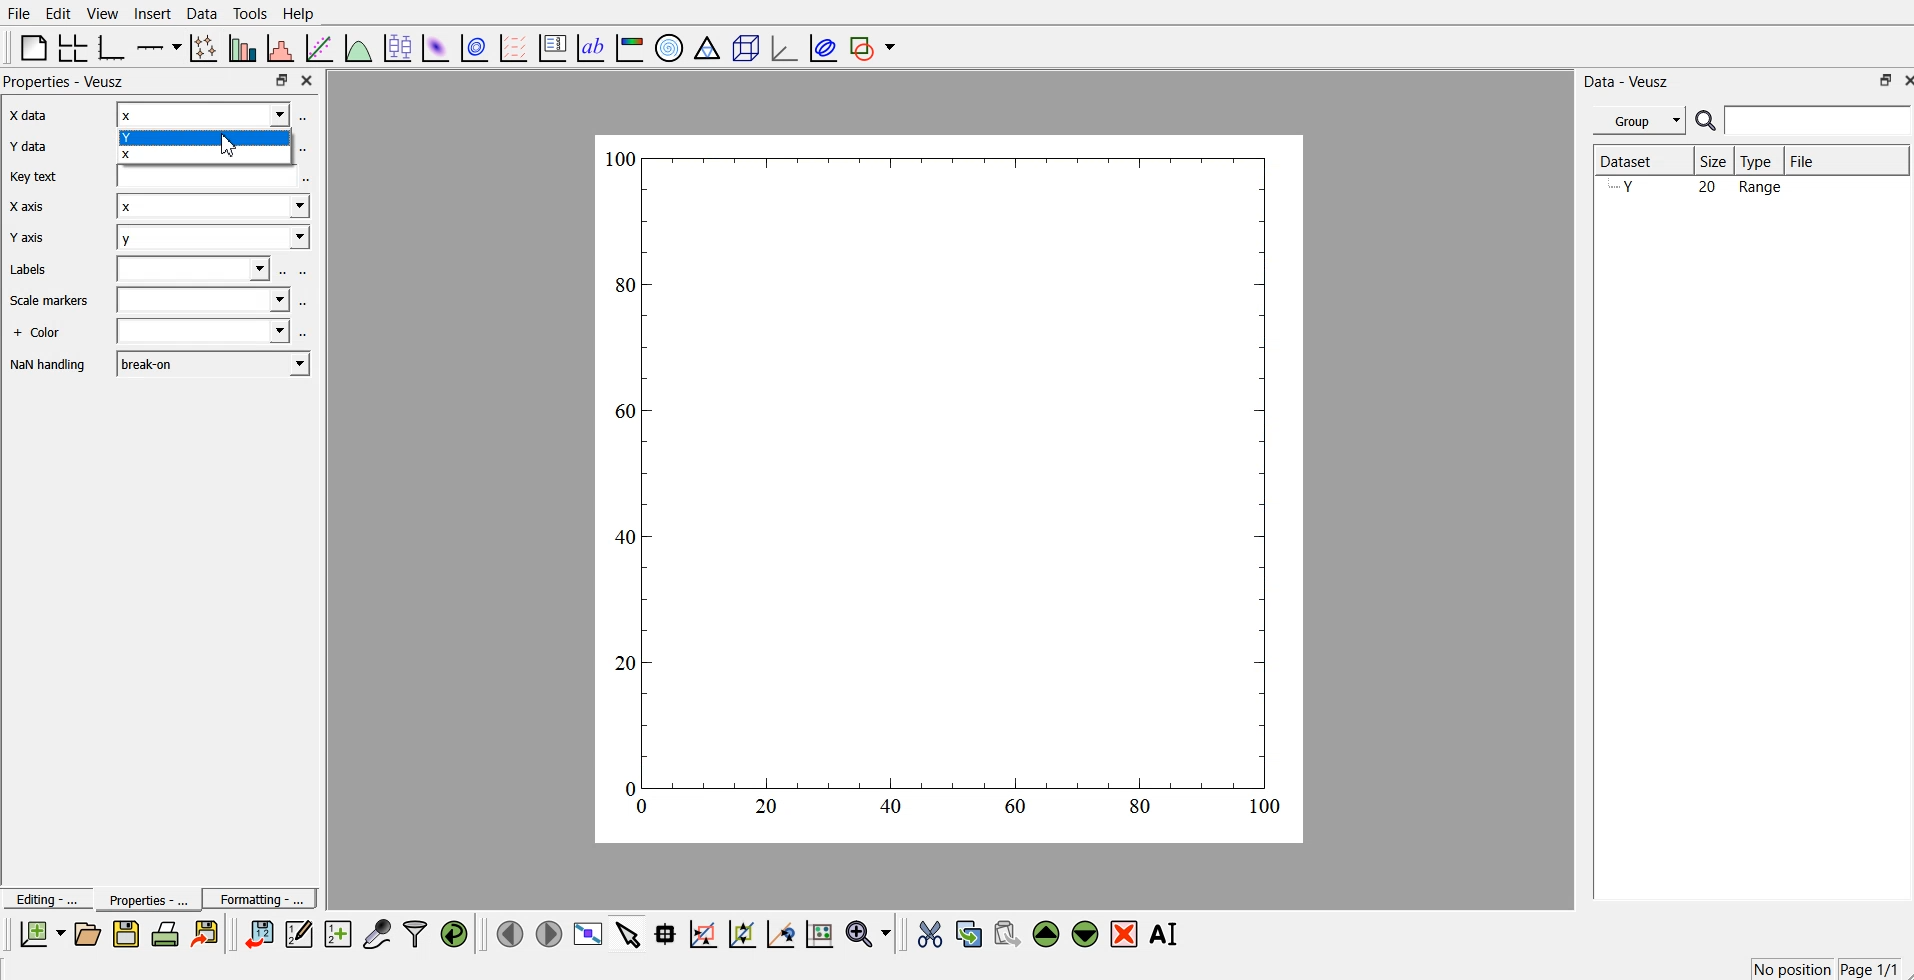 Image resolution: width=1914 pixels, height=980 pixels. What do you see at coordinates (212, 206) in the screenshot?
I see `x` at bounding box center [212, 206].